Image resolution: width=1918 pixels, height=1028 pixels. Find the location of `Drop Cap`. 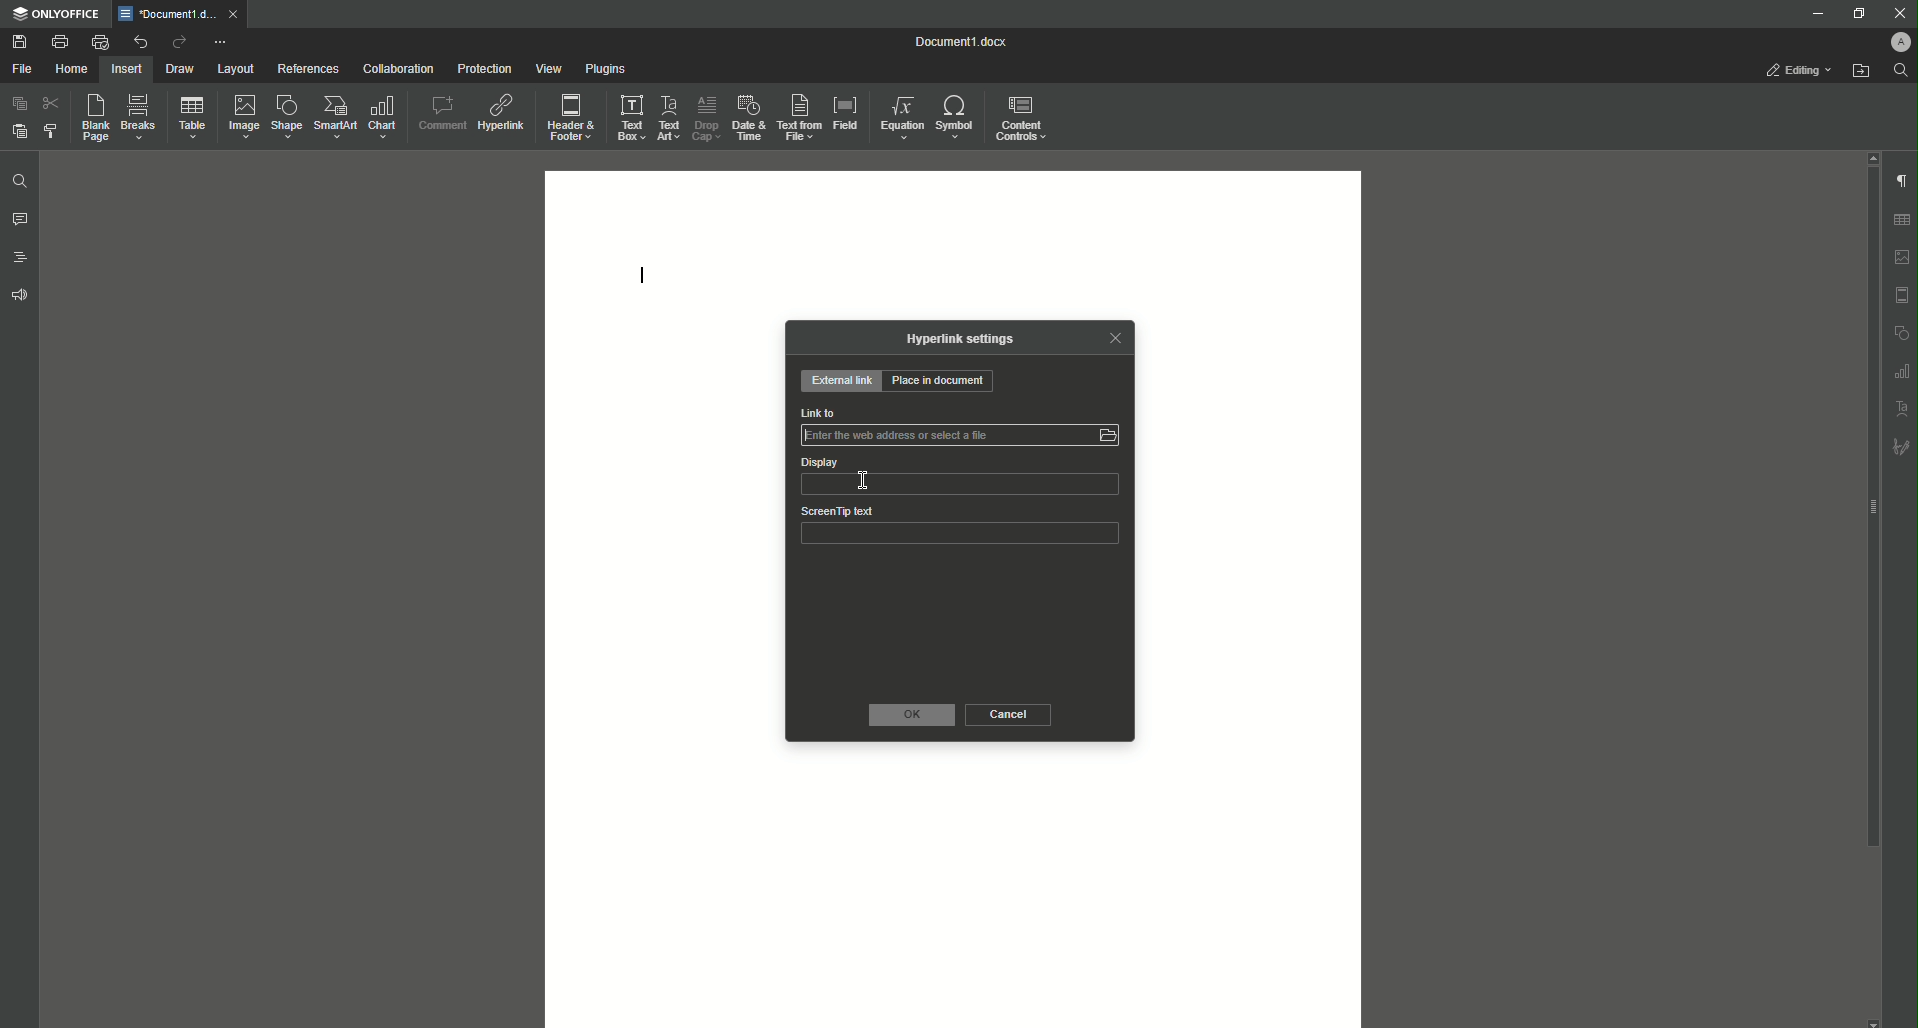

Drop Cap is located at coordinates (706, 117).